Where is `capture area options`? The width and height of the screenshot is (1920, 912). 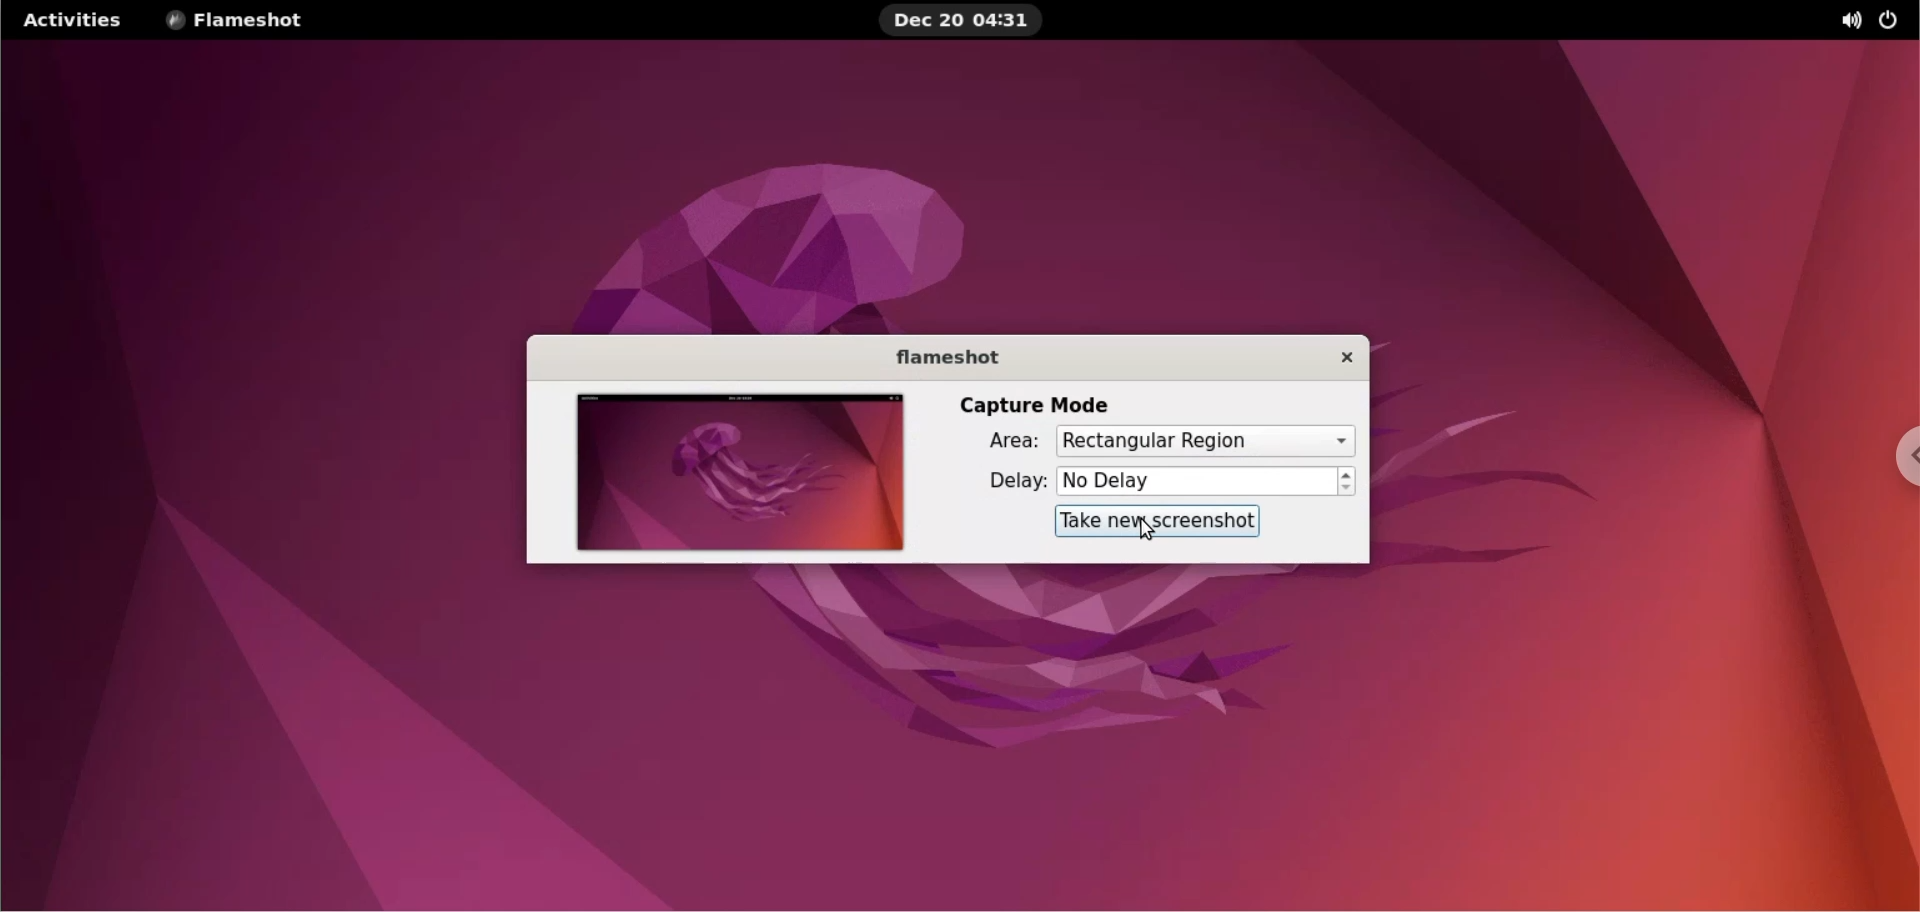
capture area options is located at coordinates (1204, 442).